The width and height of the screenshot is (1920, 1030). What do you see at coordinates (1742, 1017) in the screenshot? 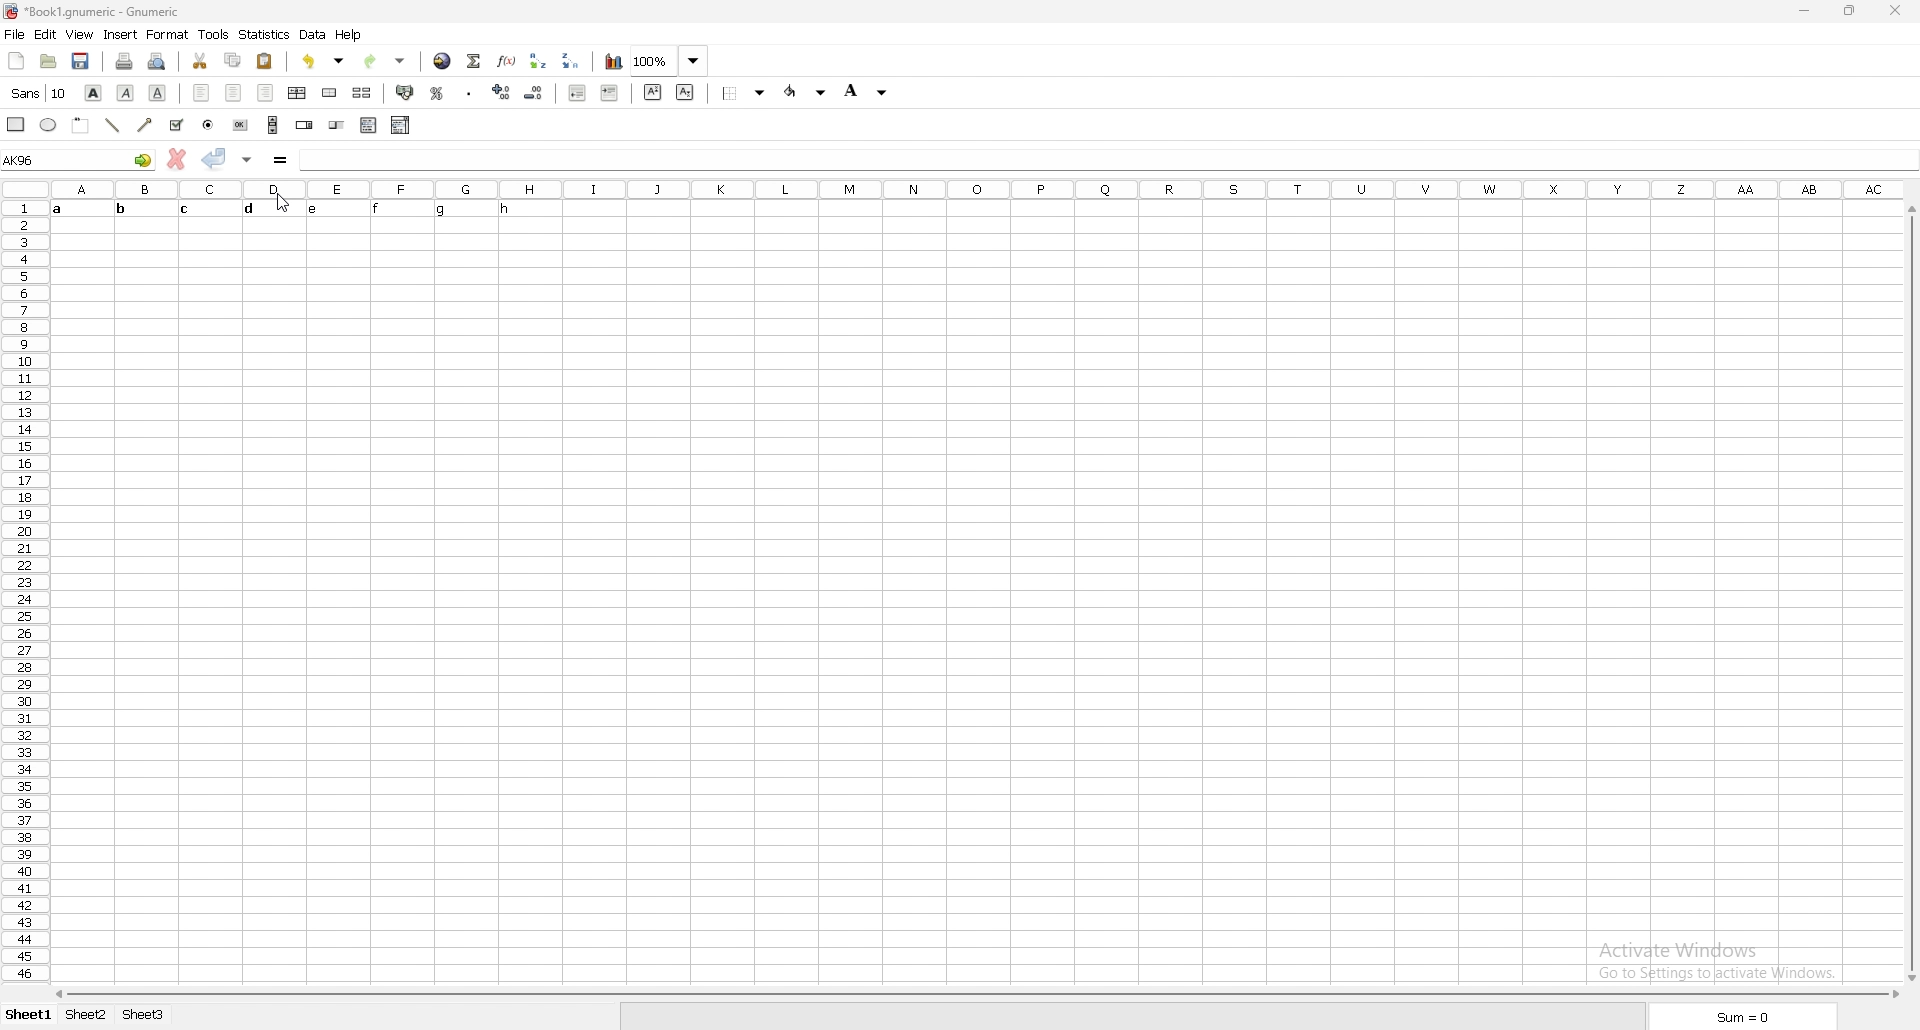
I see `sum` at bounding box center [1742, 1017].